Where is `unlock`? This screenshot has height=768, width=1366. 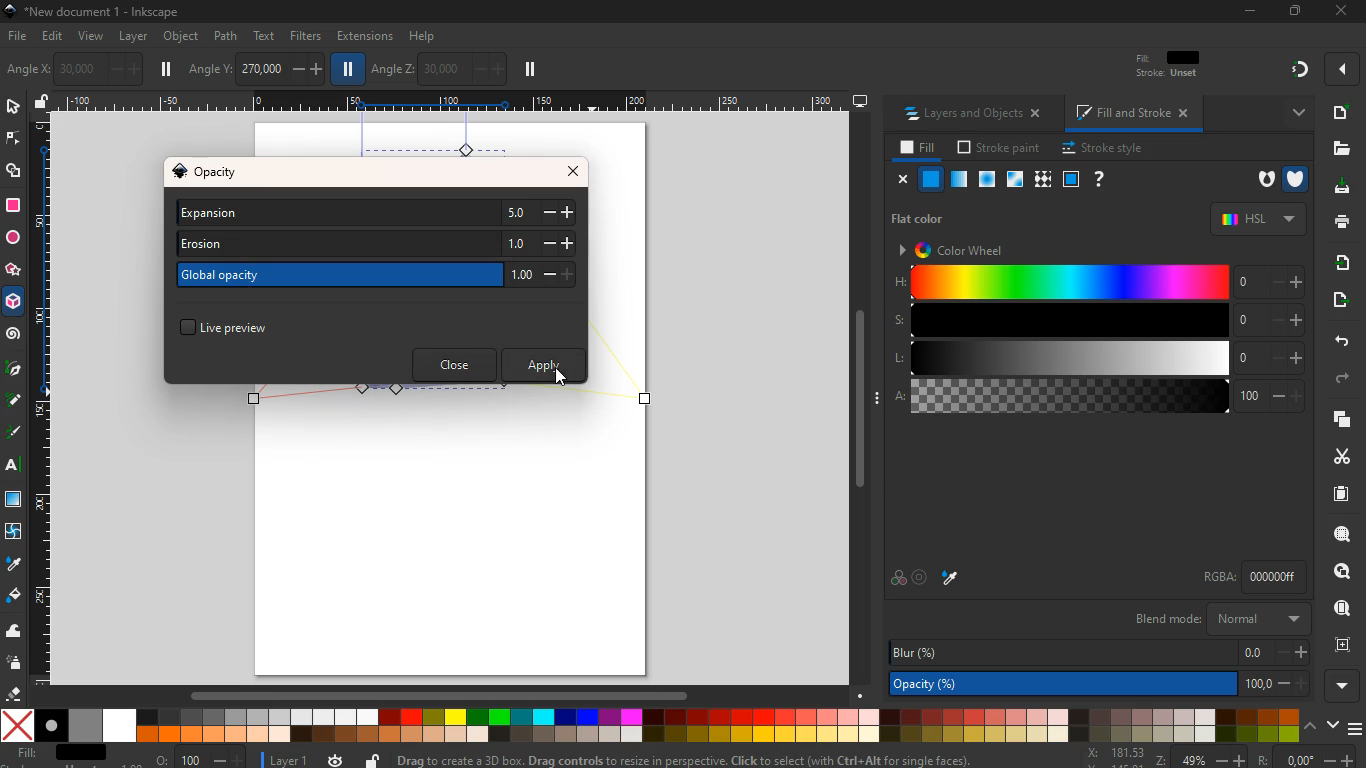
unlock is located at coordinates (42, 103).